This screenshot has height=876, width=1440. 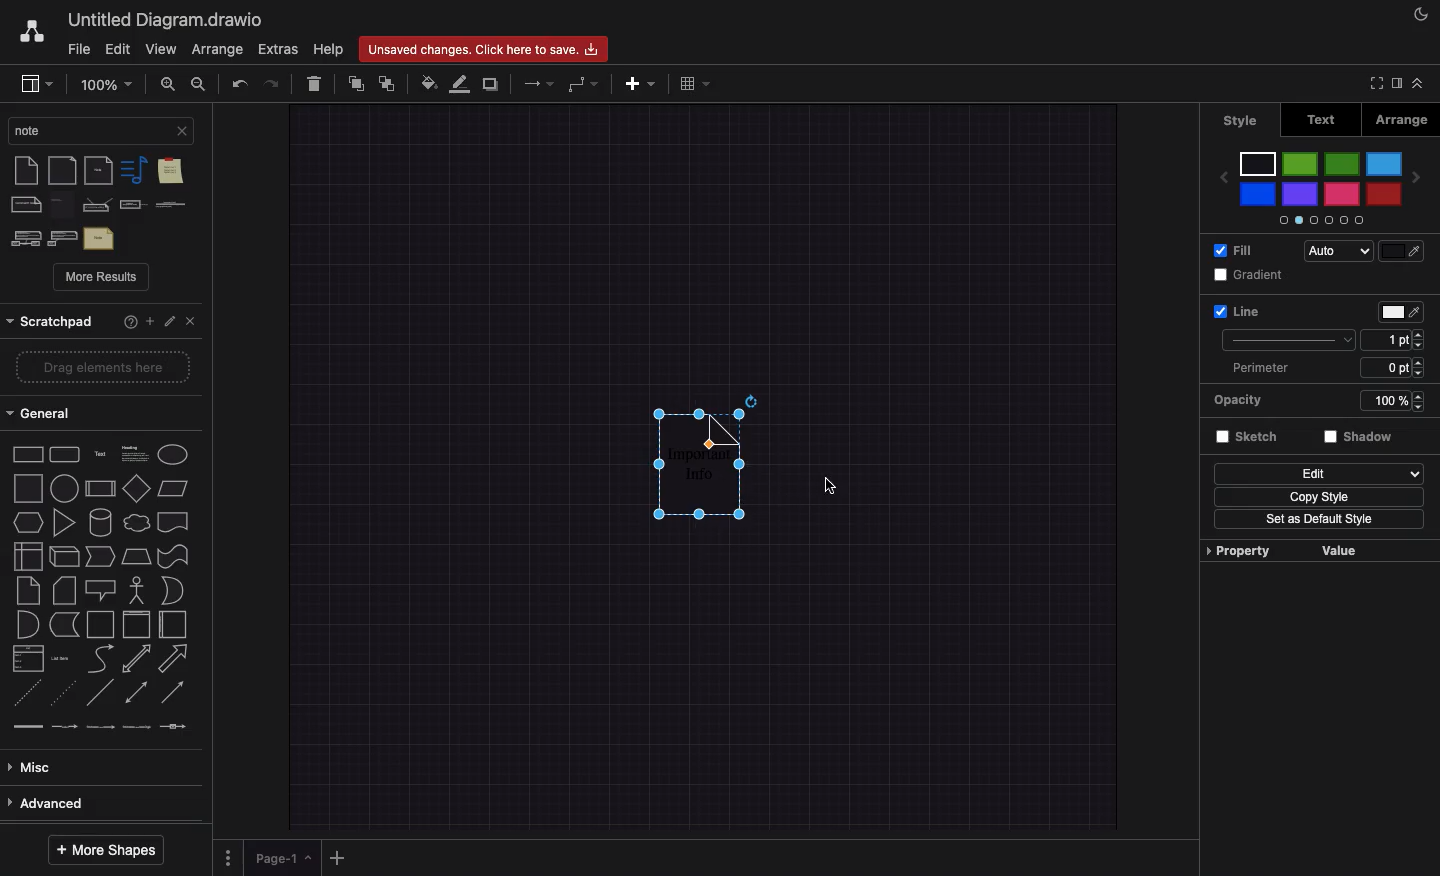 I want to click on dark green, so click(x=1342, y=164).